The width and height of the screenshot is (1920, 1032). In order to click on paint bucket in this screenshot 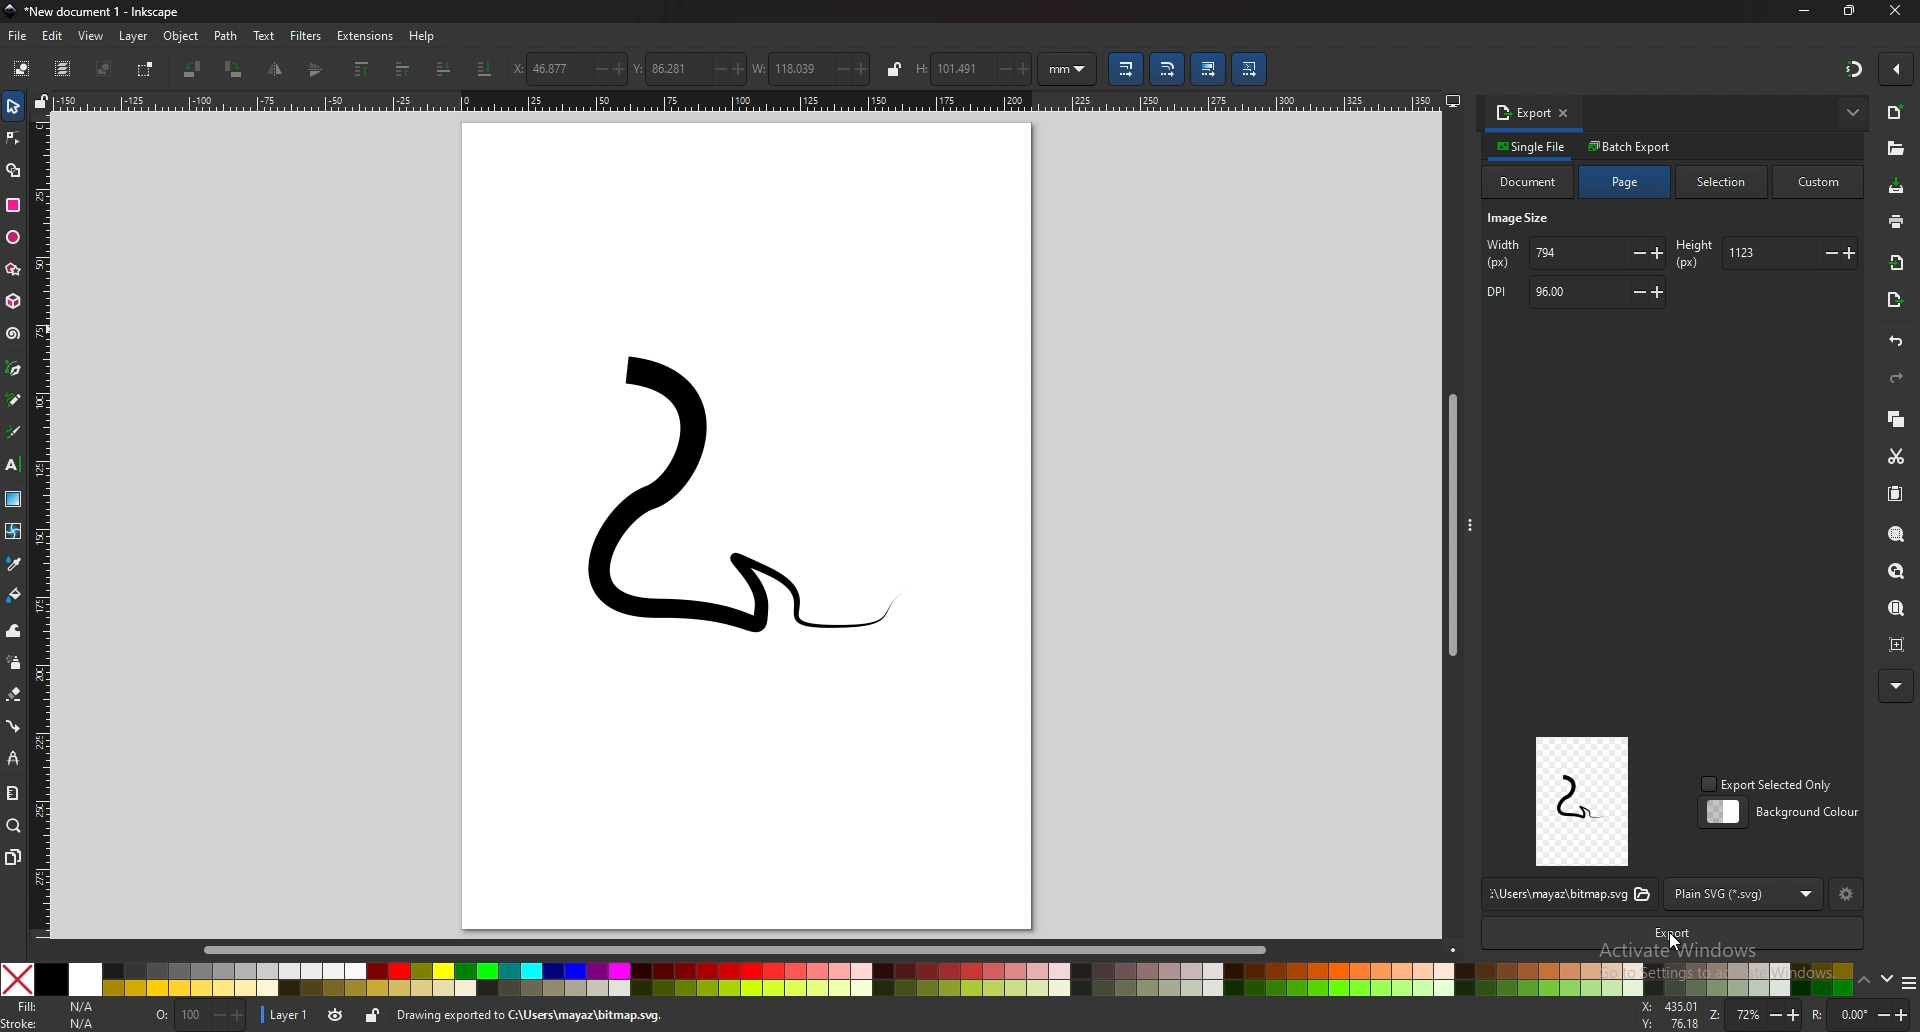, I will do `click(13, 595)`.